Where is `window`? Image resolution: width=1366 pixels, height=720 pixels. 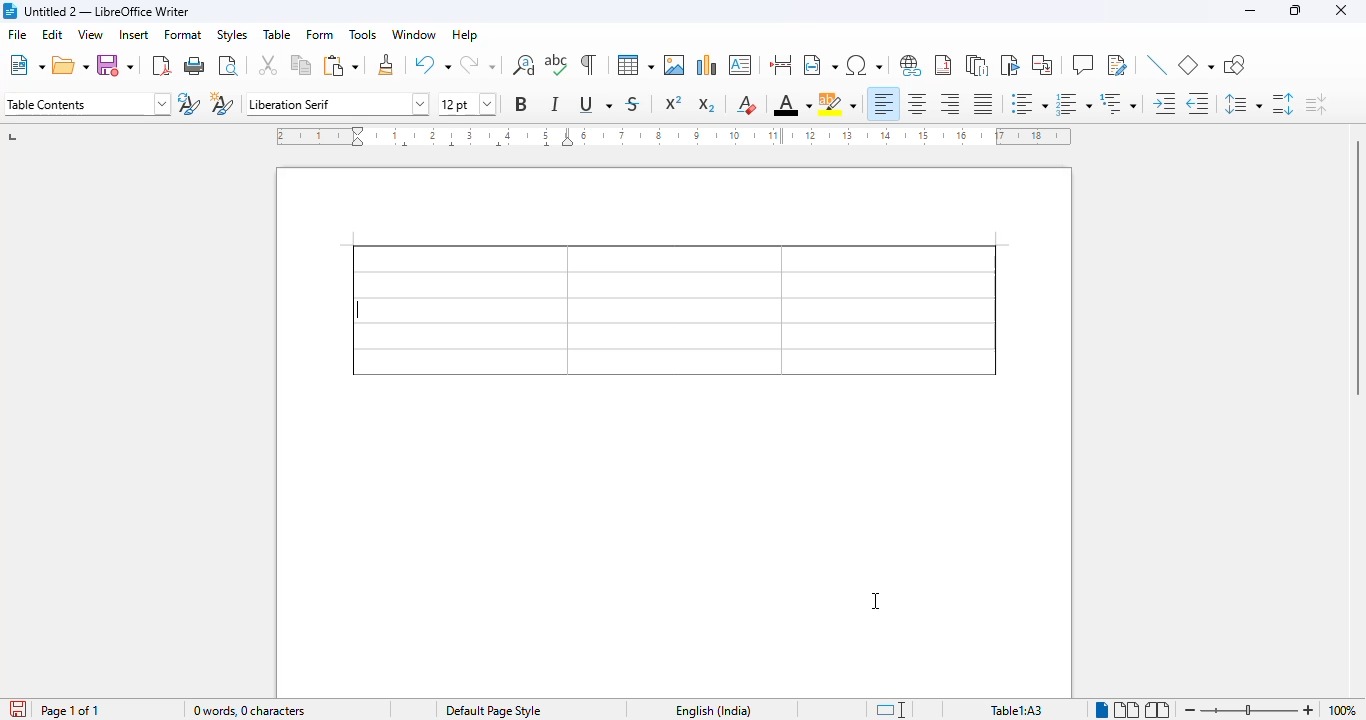
window is located at coordinates (416, 35).